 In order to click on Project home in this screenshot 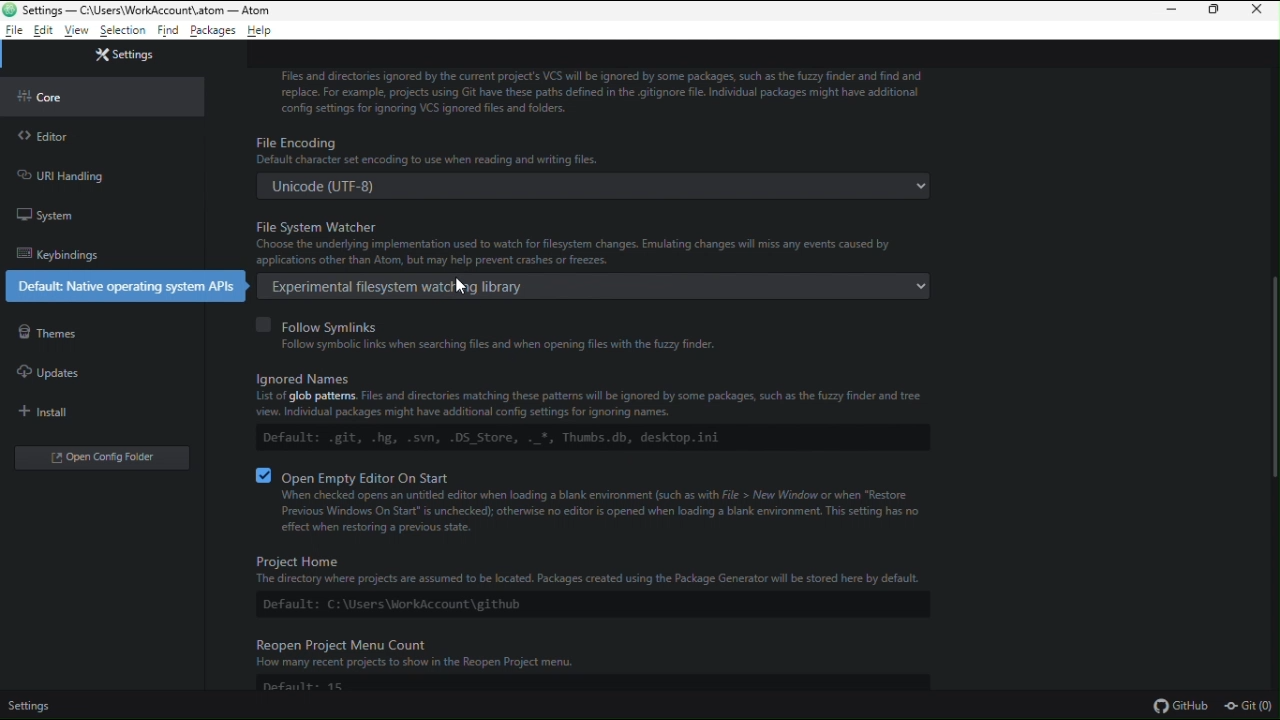, I will do `click(579, 581)`.